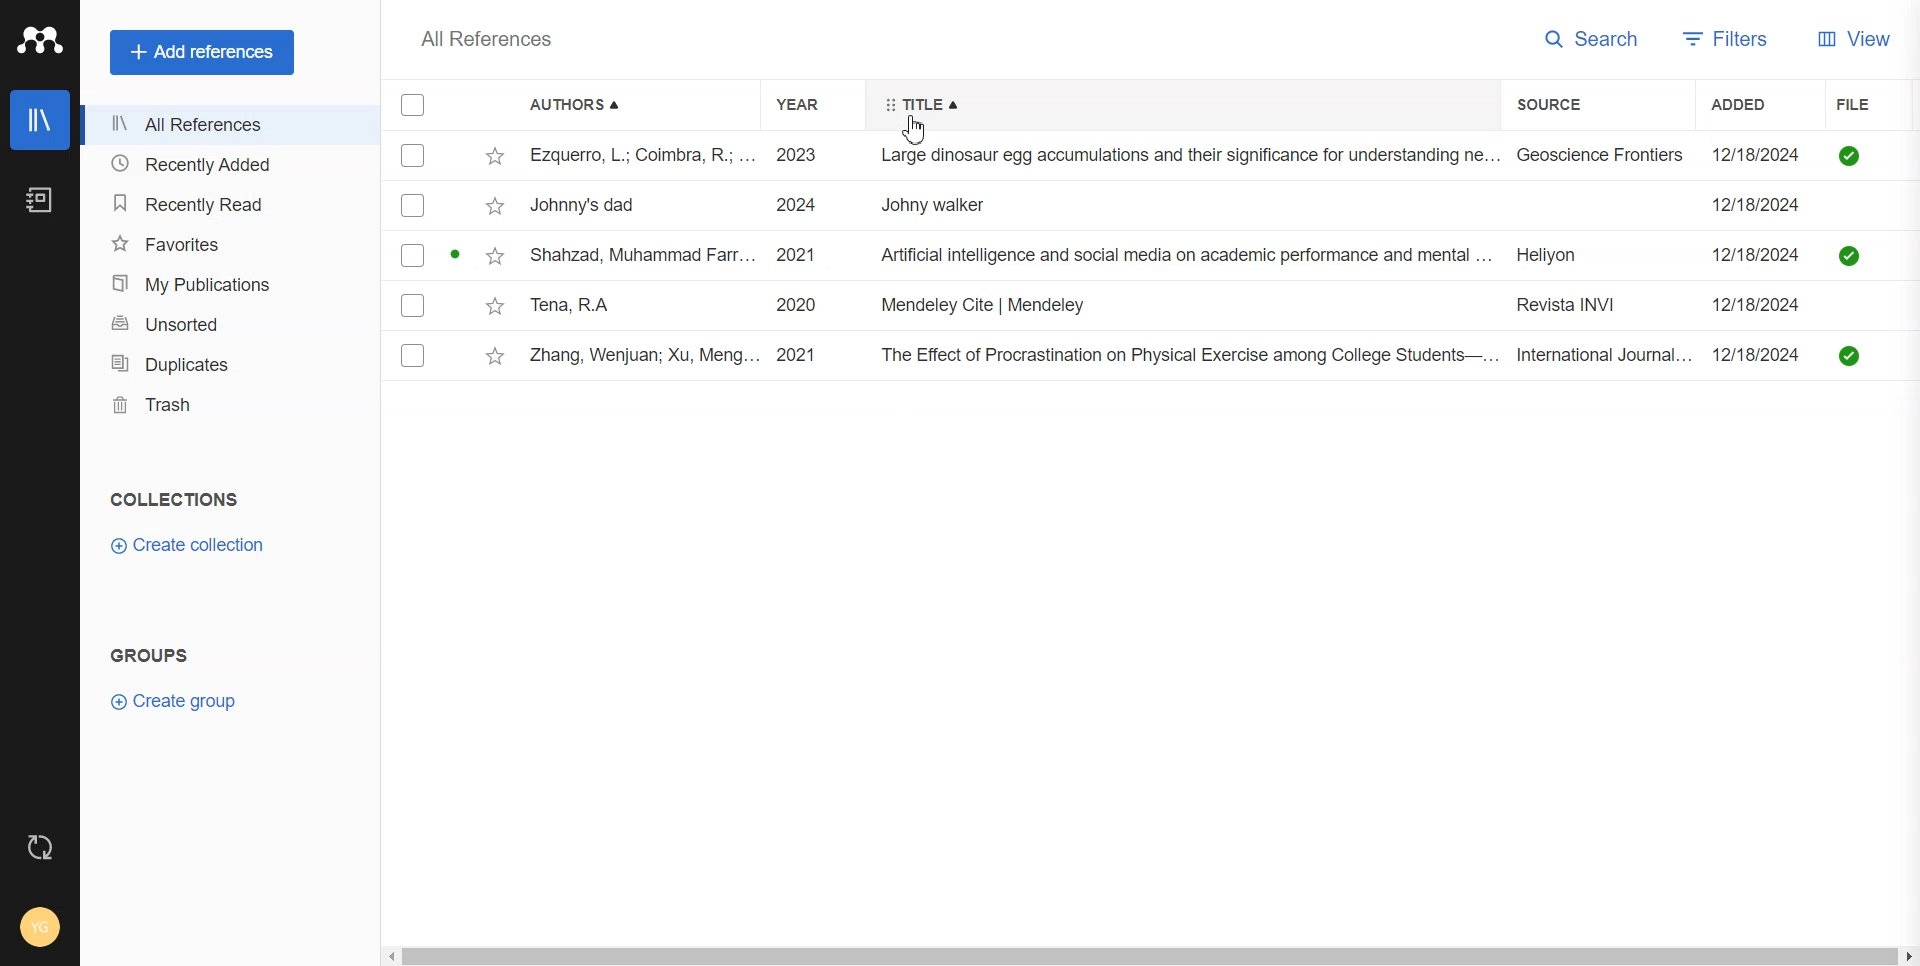  Describe the element at coordinates (39, 120) in the screenshot. I see `Library` at that location.